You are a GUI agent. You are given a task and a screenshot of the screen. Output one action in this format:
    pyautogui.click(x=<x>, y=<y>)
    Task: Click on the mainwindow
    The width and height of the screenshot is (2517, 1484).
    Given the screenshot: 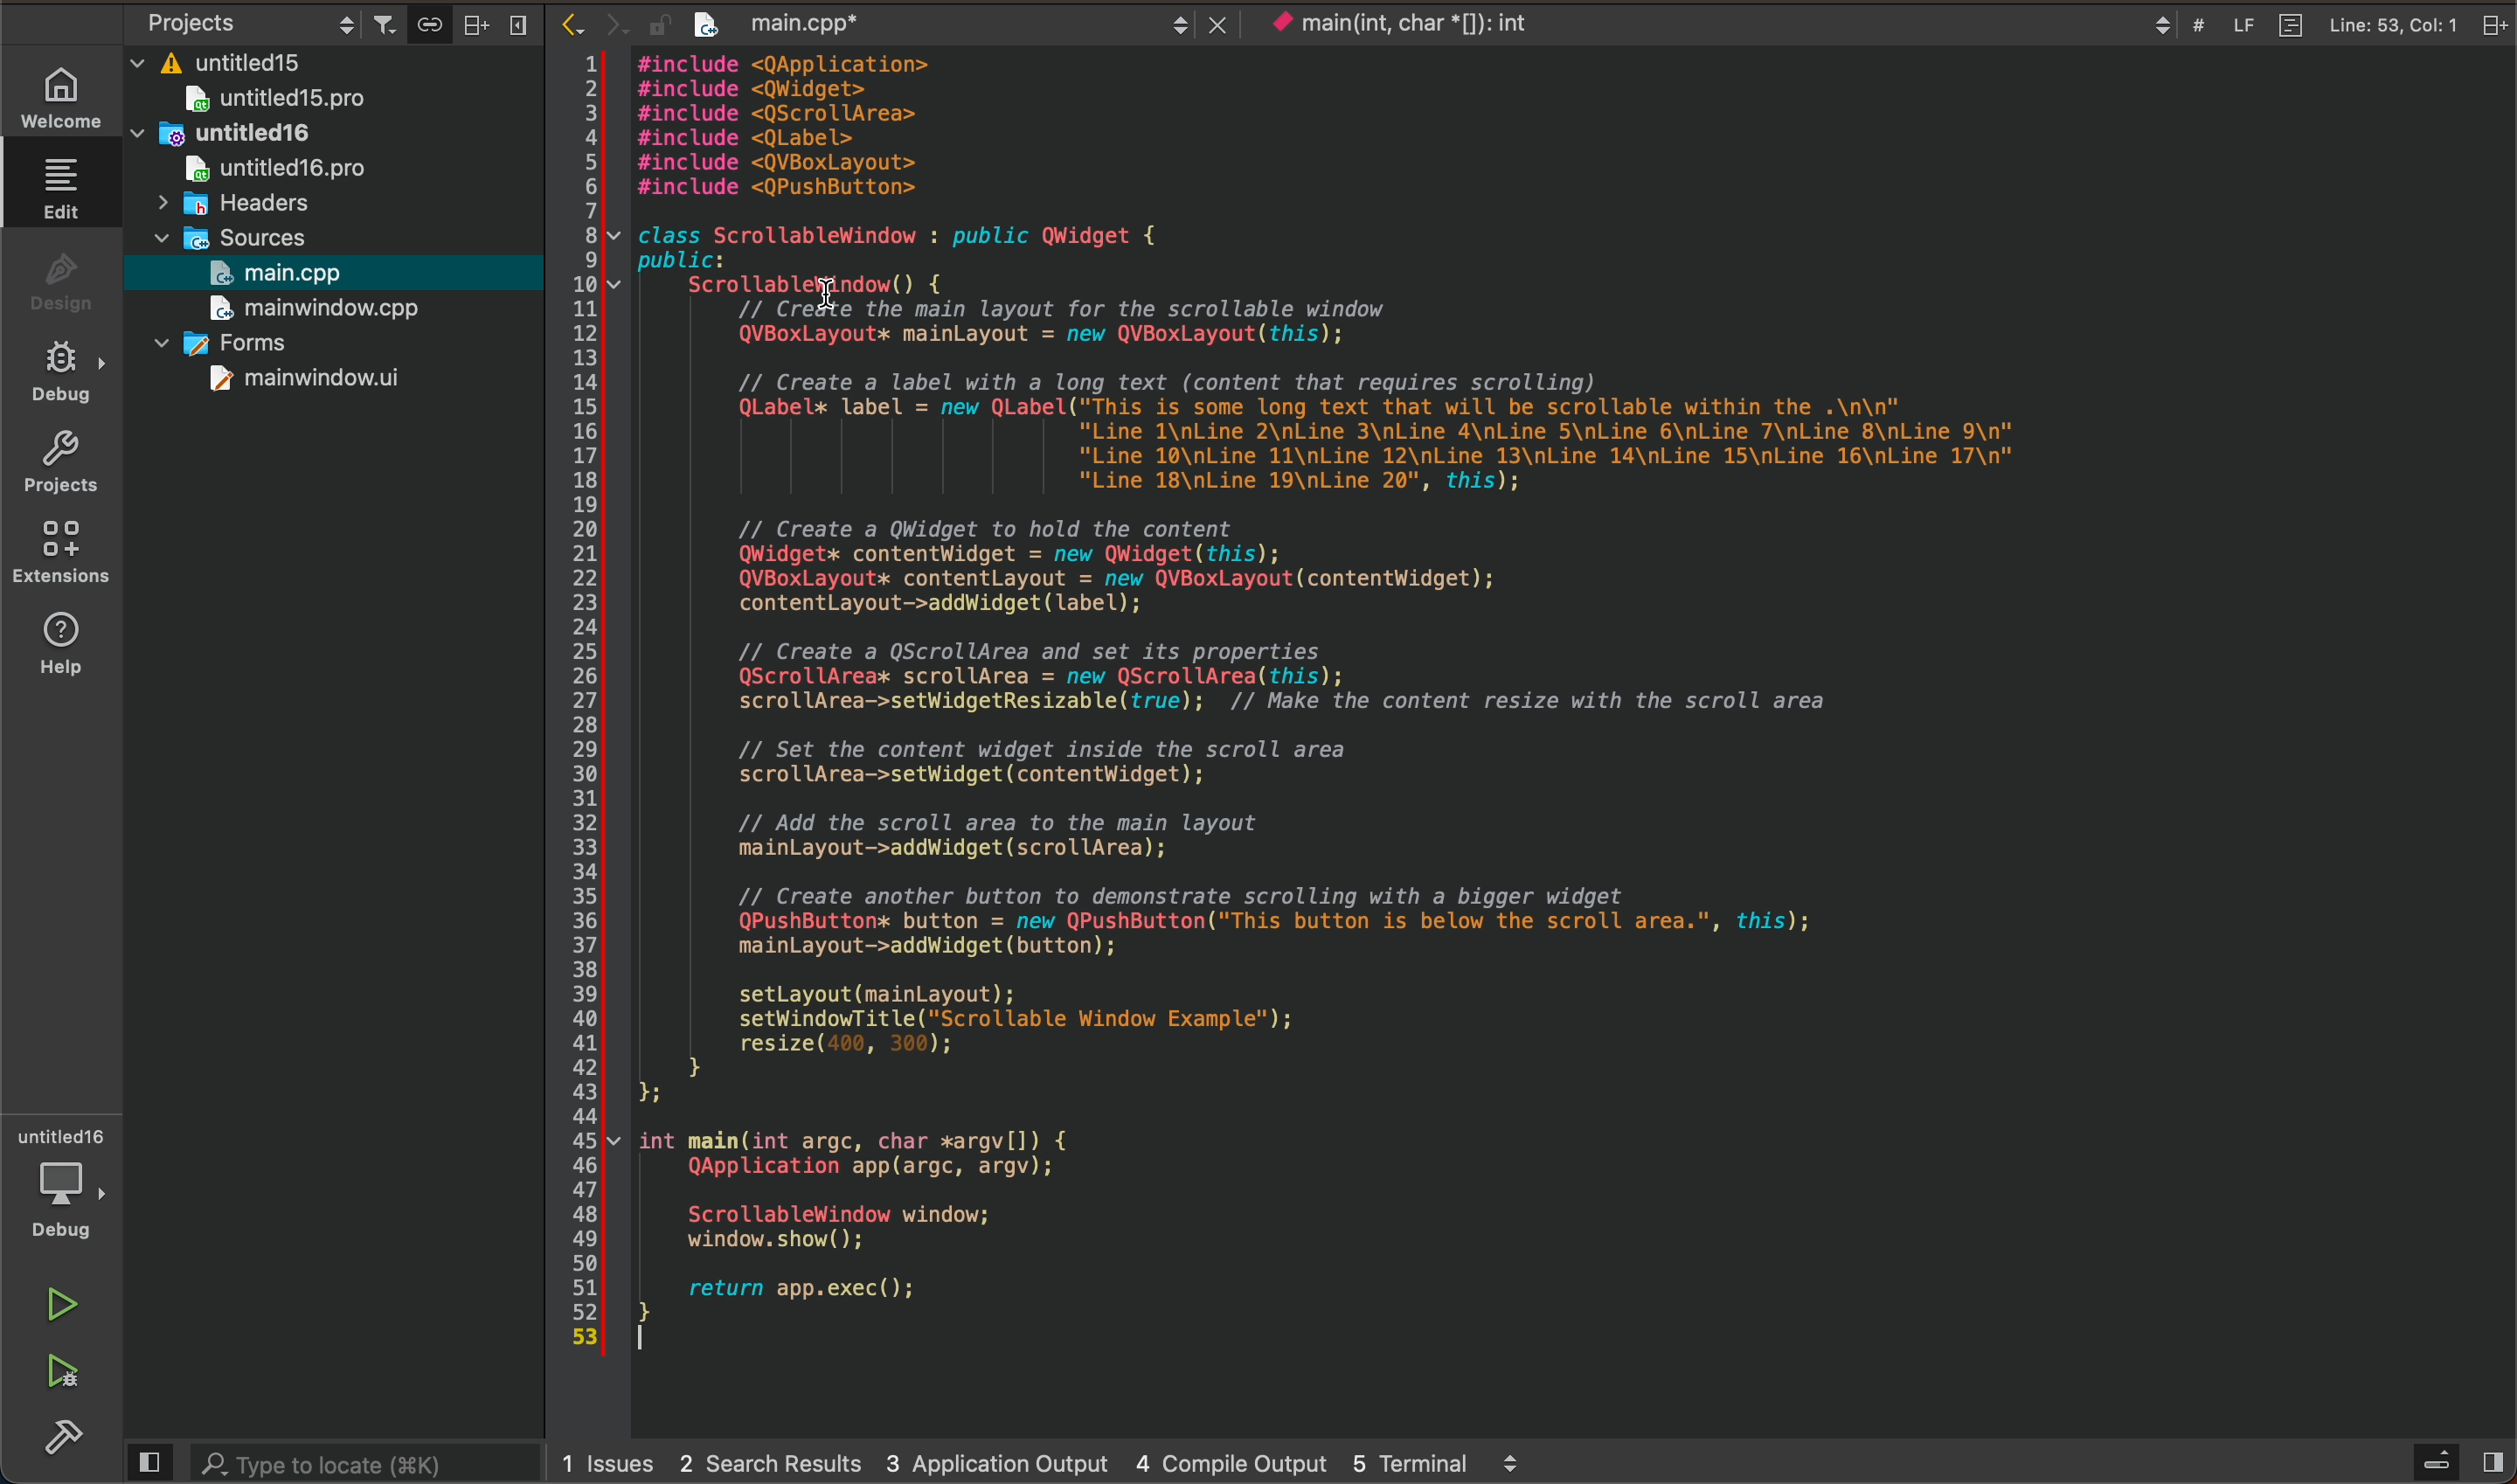 What is the action you would take?
    pyautogui.click(x=306, y=379)
    